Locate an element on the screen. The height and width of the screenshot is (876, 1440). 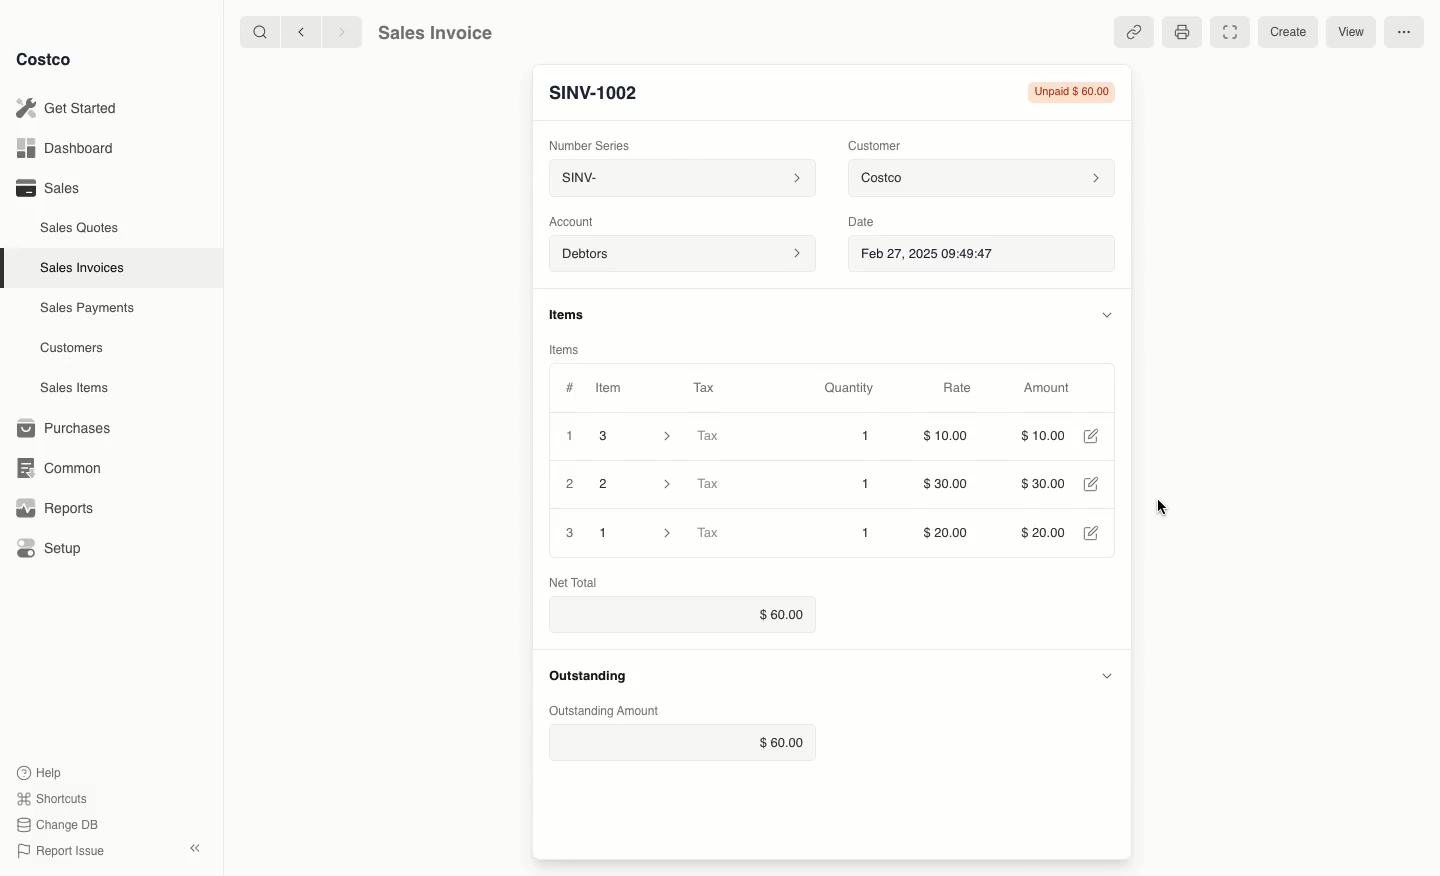
$10.00 is located at coordinates (1039, 435).